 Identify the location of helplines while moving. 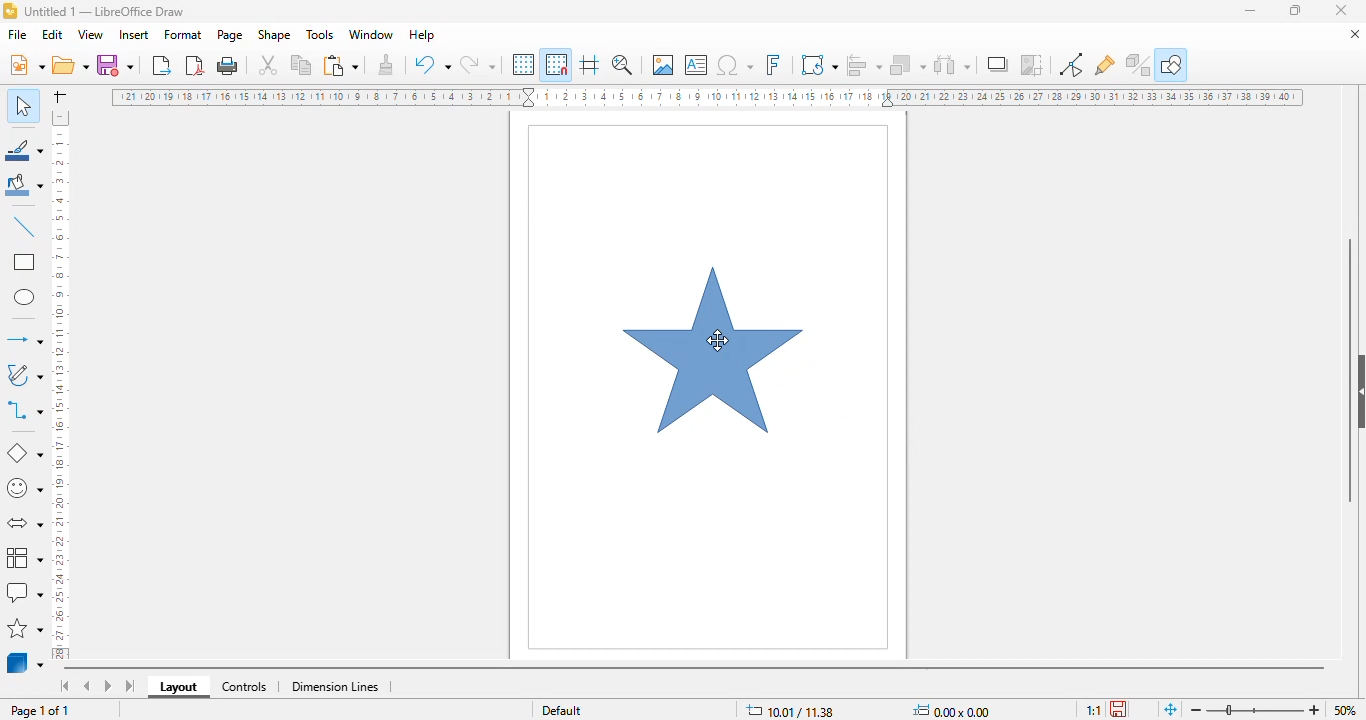
(590, 65).